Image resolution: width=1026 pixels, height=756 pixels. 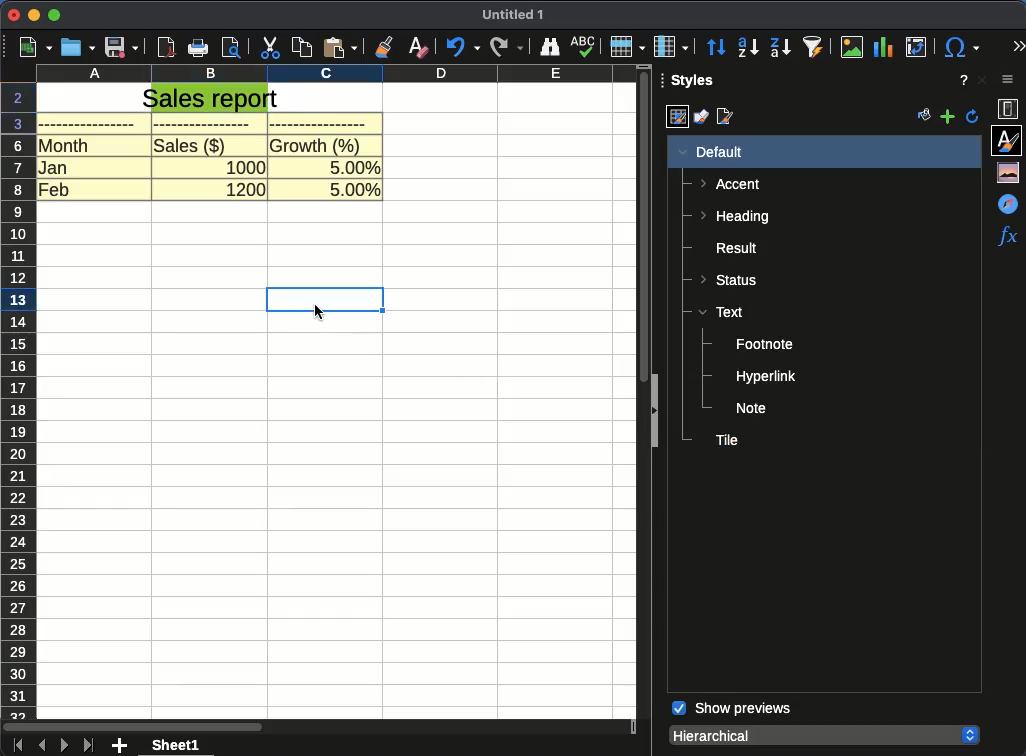 I want to click on text, so click(x=721, y=311).